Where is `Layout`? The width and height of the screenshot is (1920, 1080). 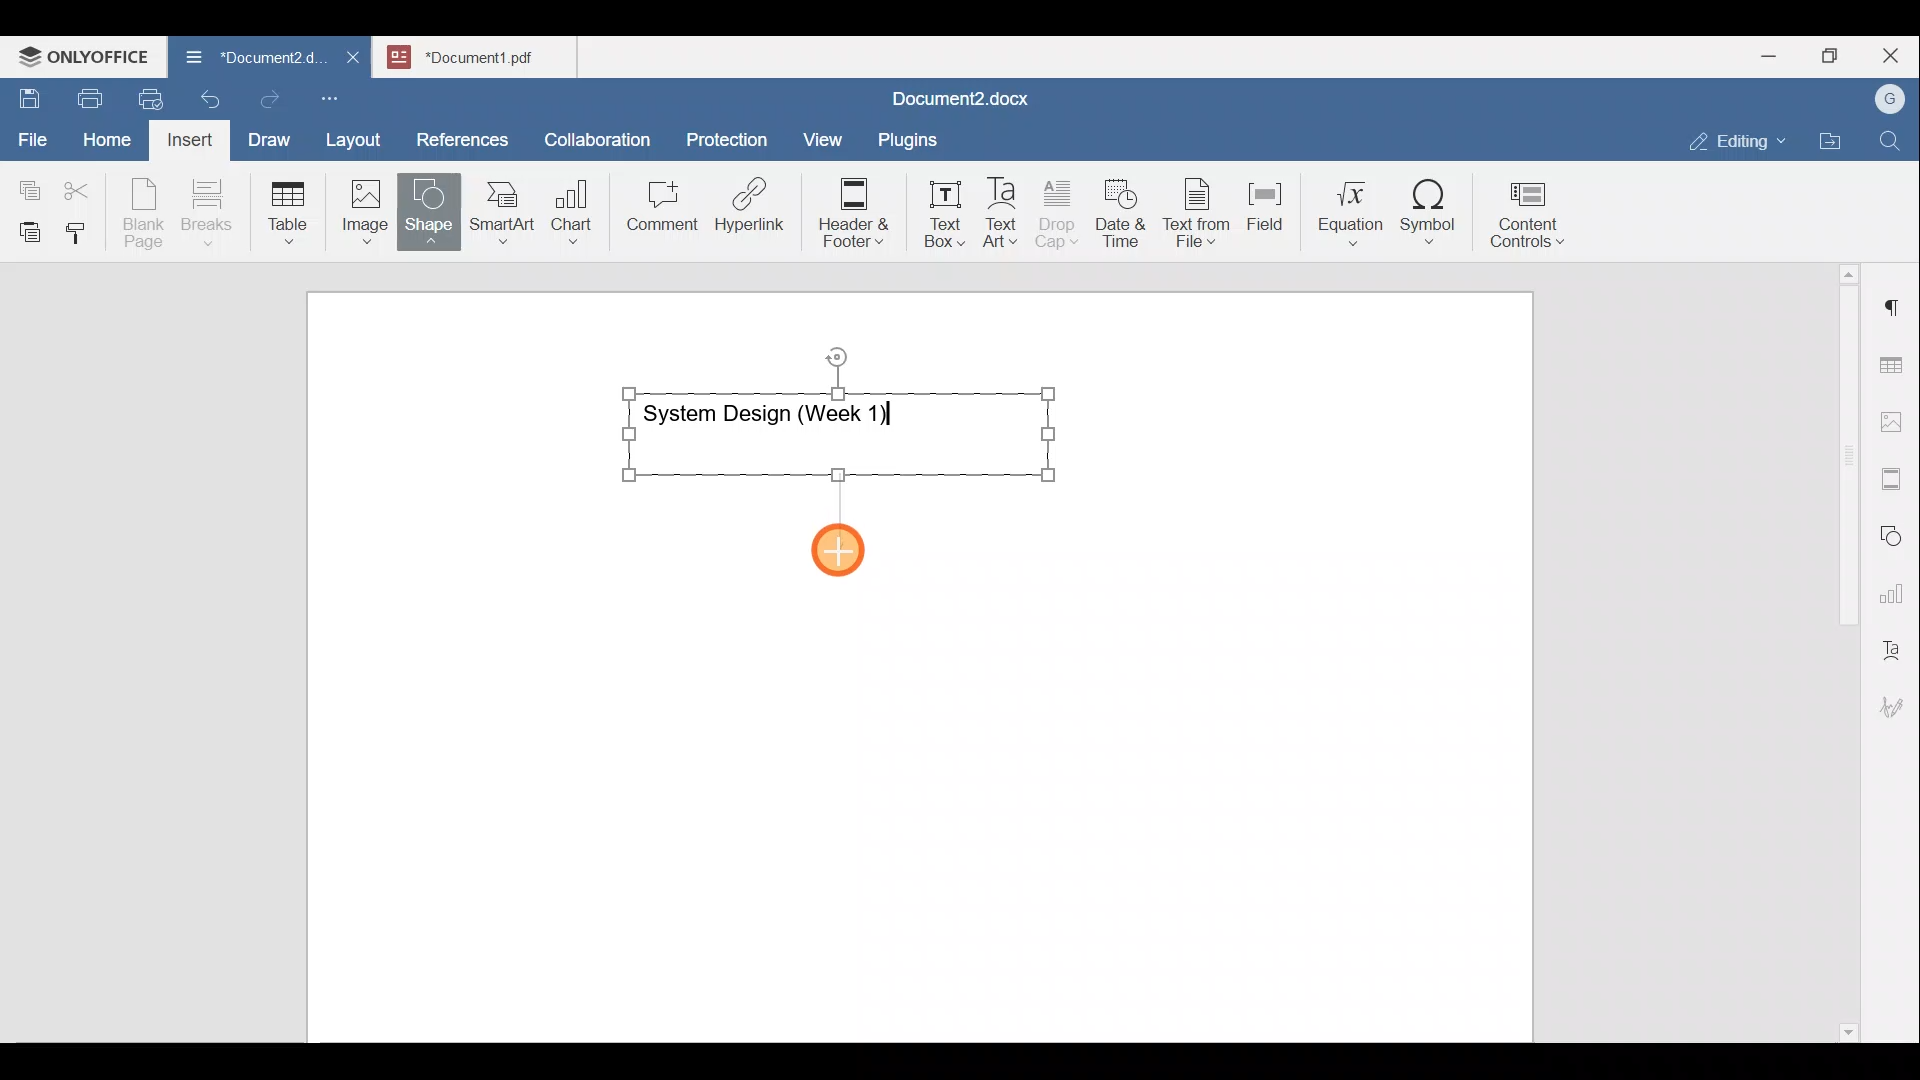
Layout is located at coordinates (358, 136).